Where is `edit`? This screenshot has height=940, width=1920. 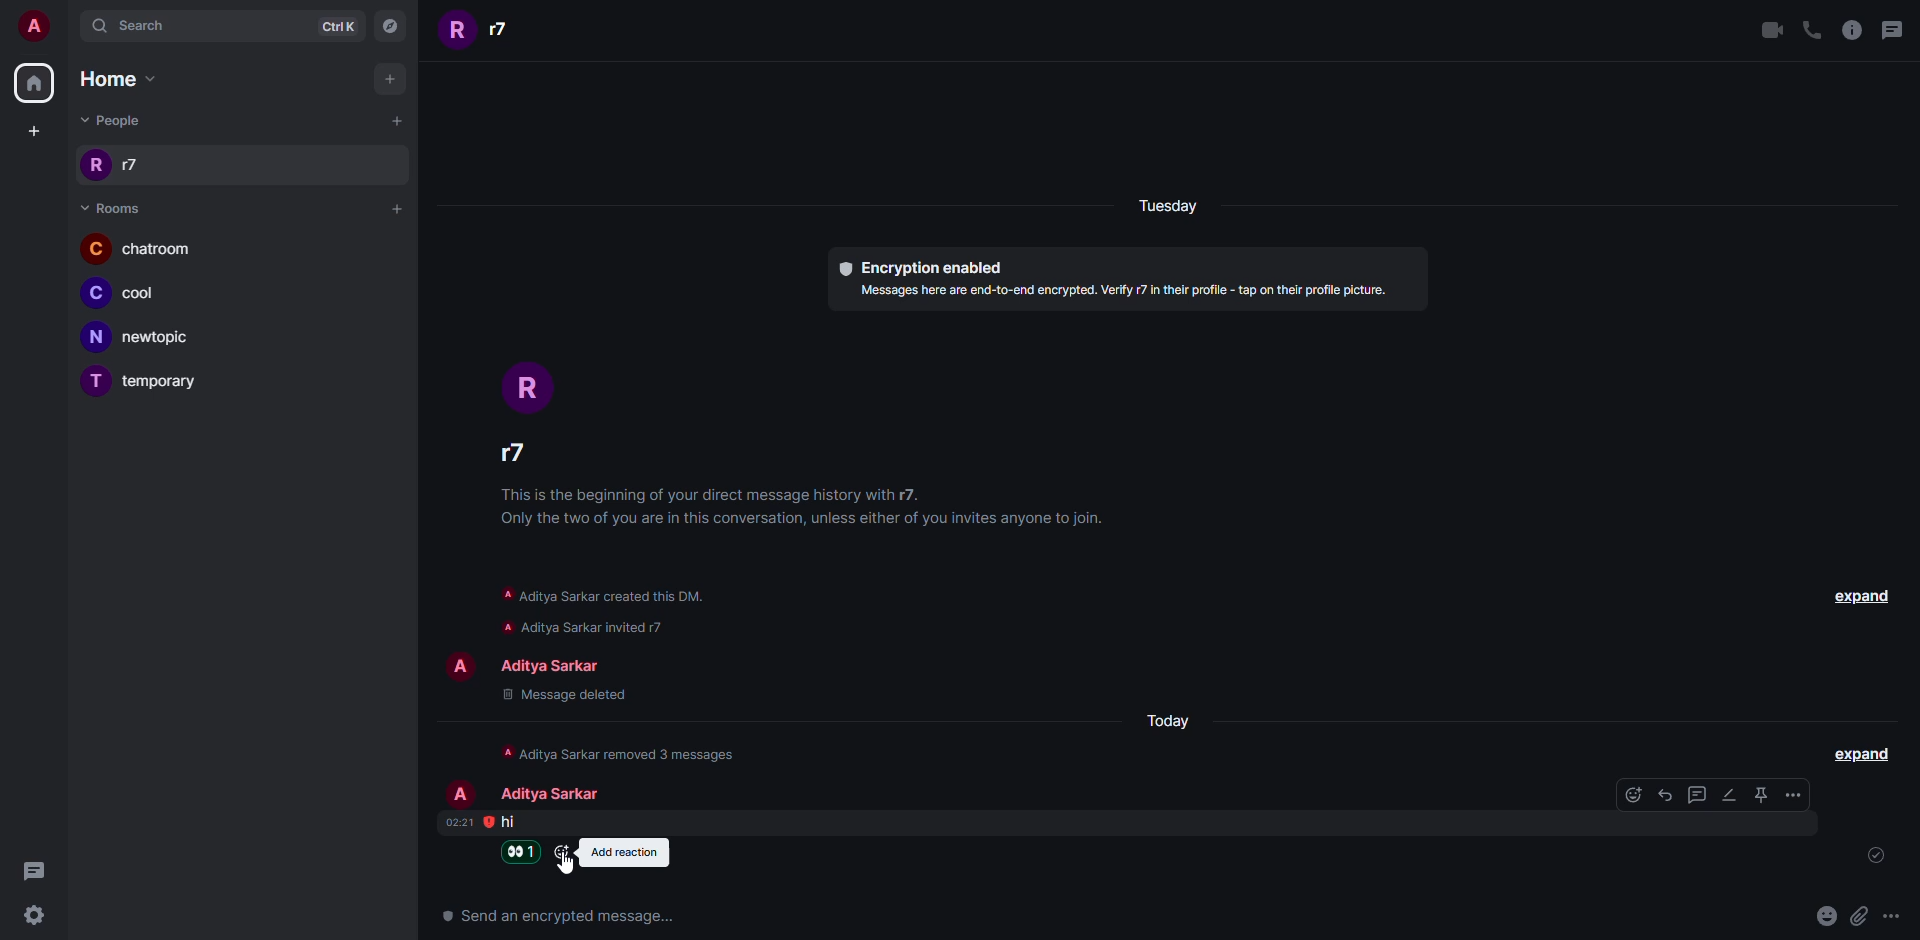
edit is located at coordinates (1732, 794).